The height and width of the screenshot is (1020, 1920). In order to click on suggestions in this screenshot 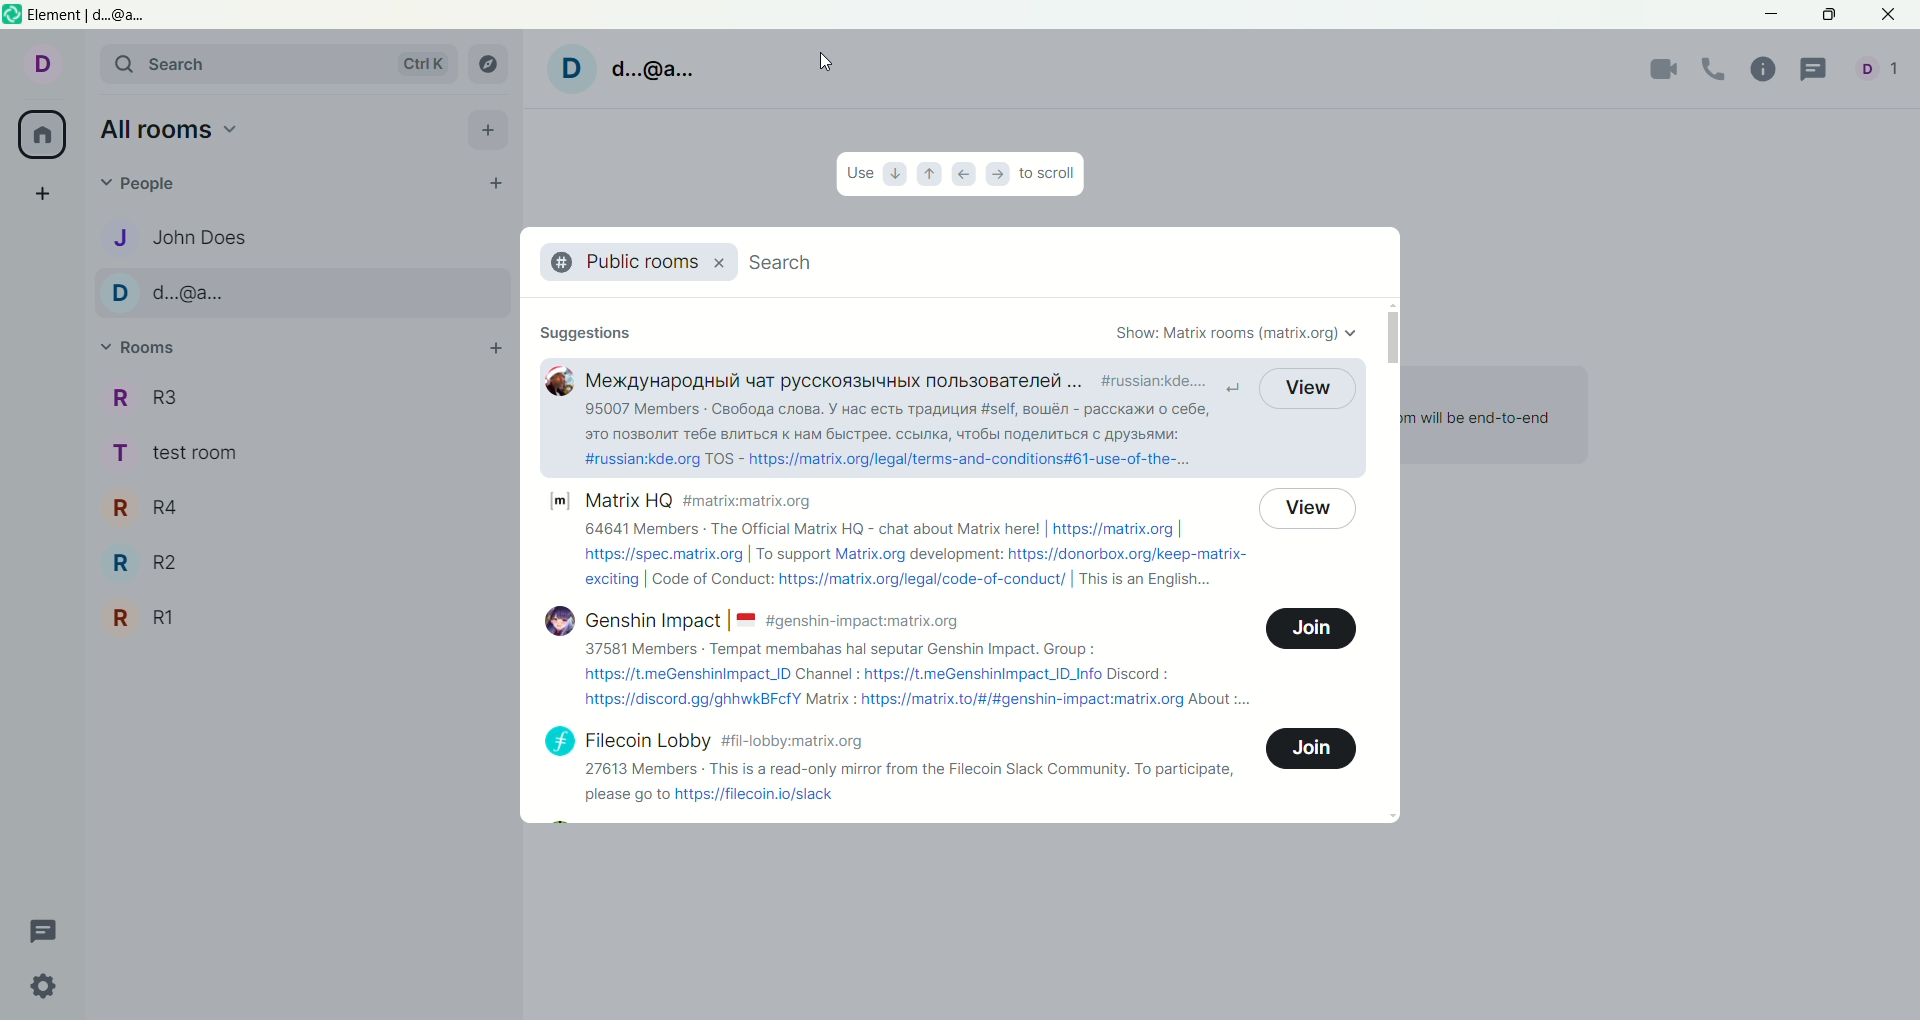, I will do `click(586, 332)`.